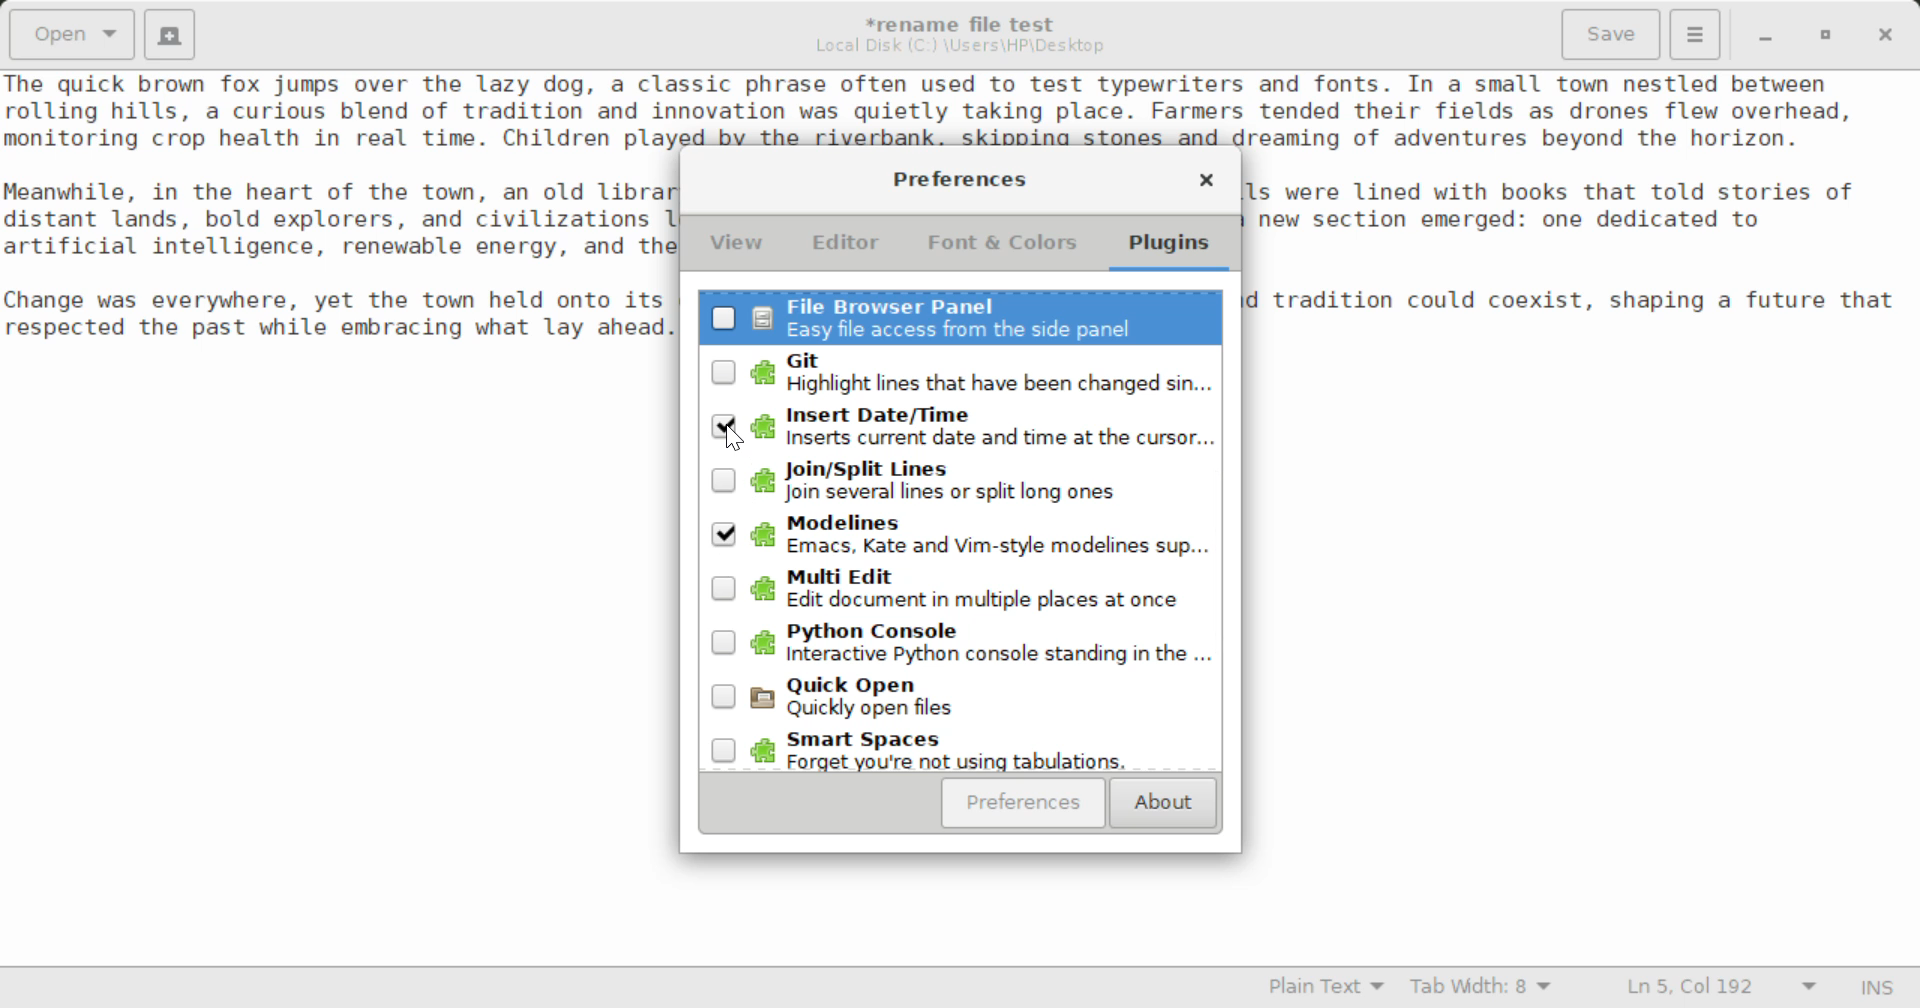  I want to click on Line & Character Count, so click(1722, 989).